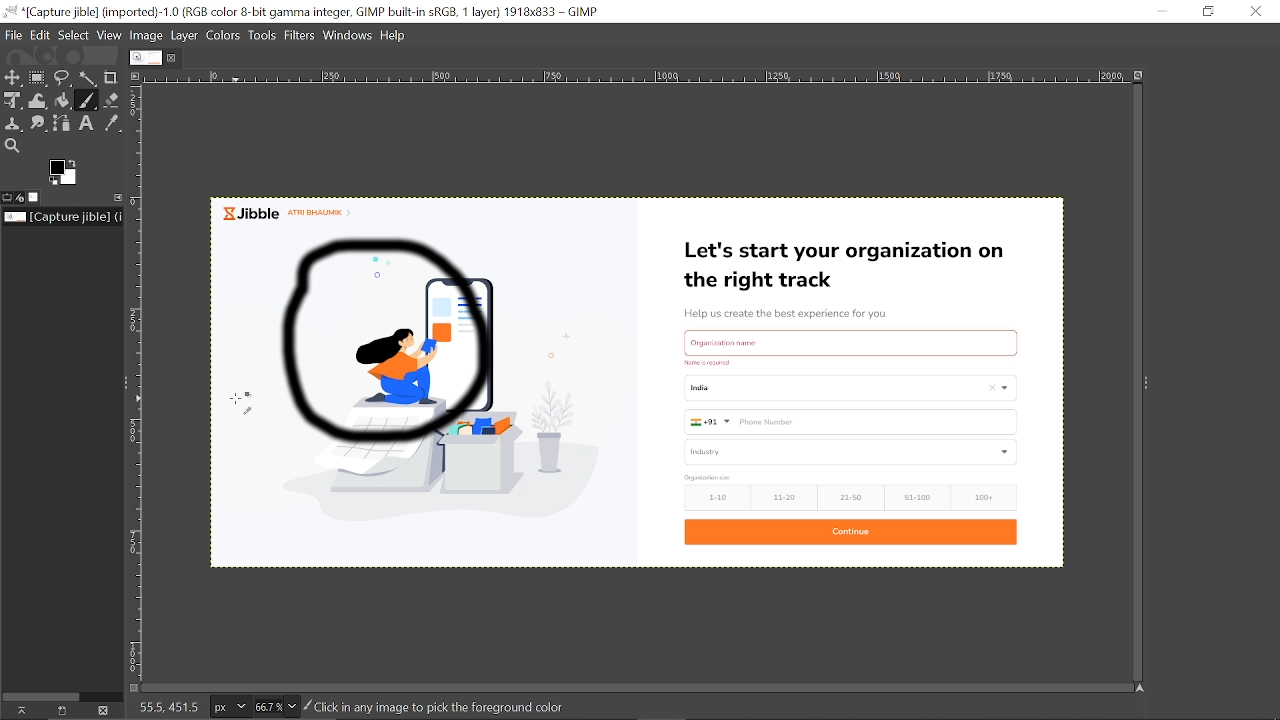 This screenshot has height=720, width=1280. What do you see at coordinates (1208, 13) in the screenshot?
I see `` at bounding box center [1208, 13].